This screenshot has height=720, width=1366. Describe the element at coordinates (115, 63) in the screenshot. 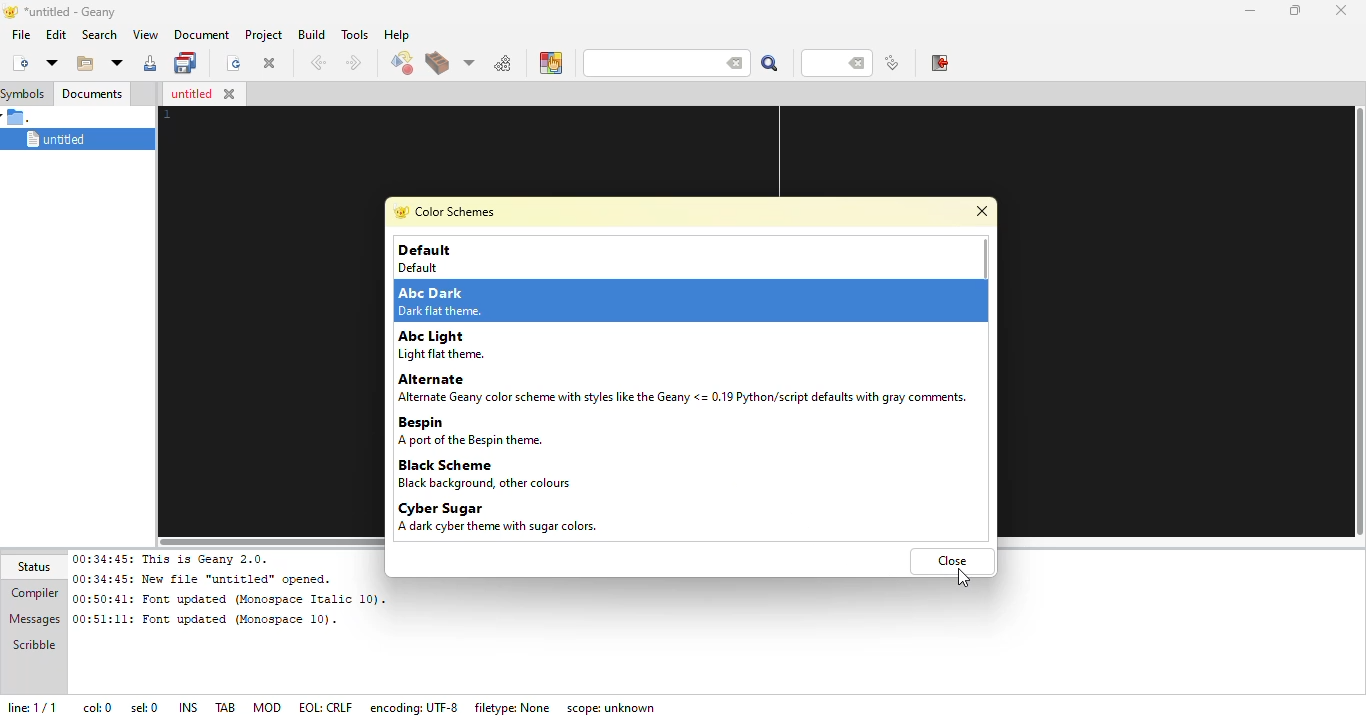

I see `open recent file` at that location.